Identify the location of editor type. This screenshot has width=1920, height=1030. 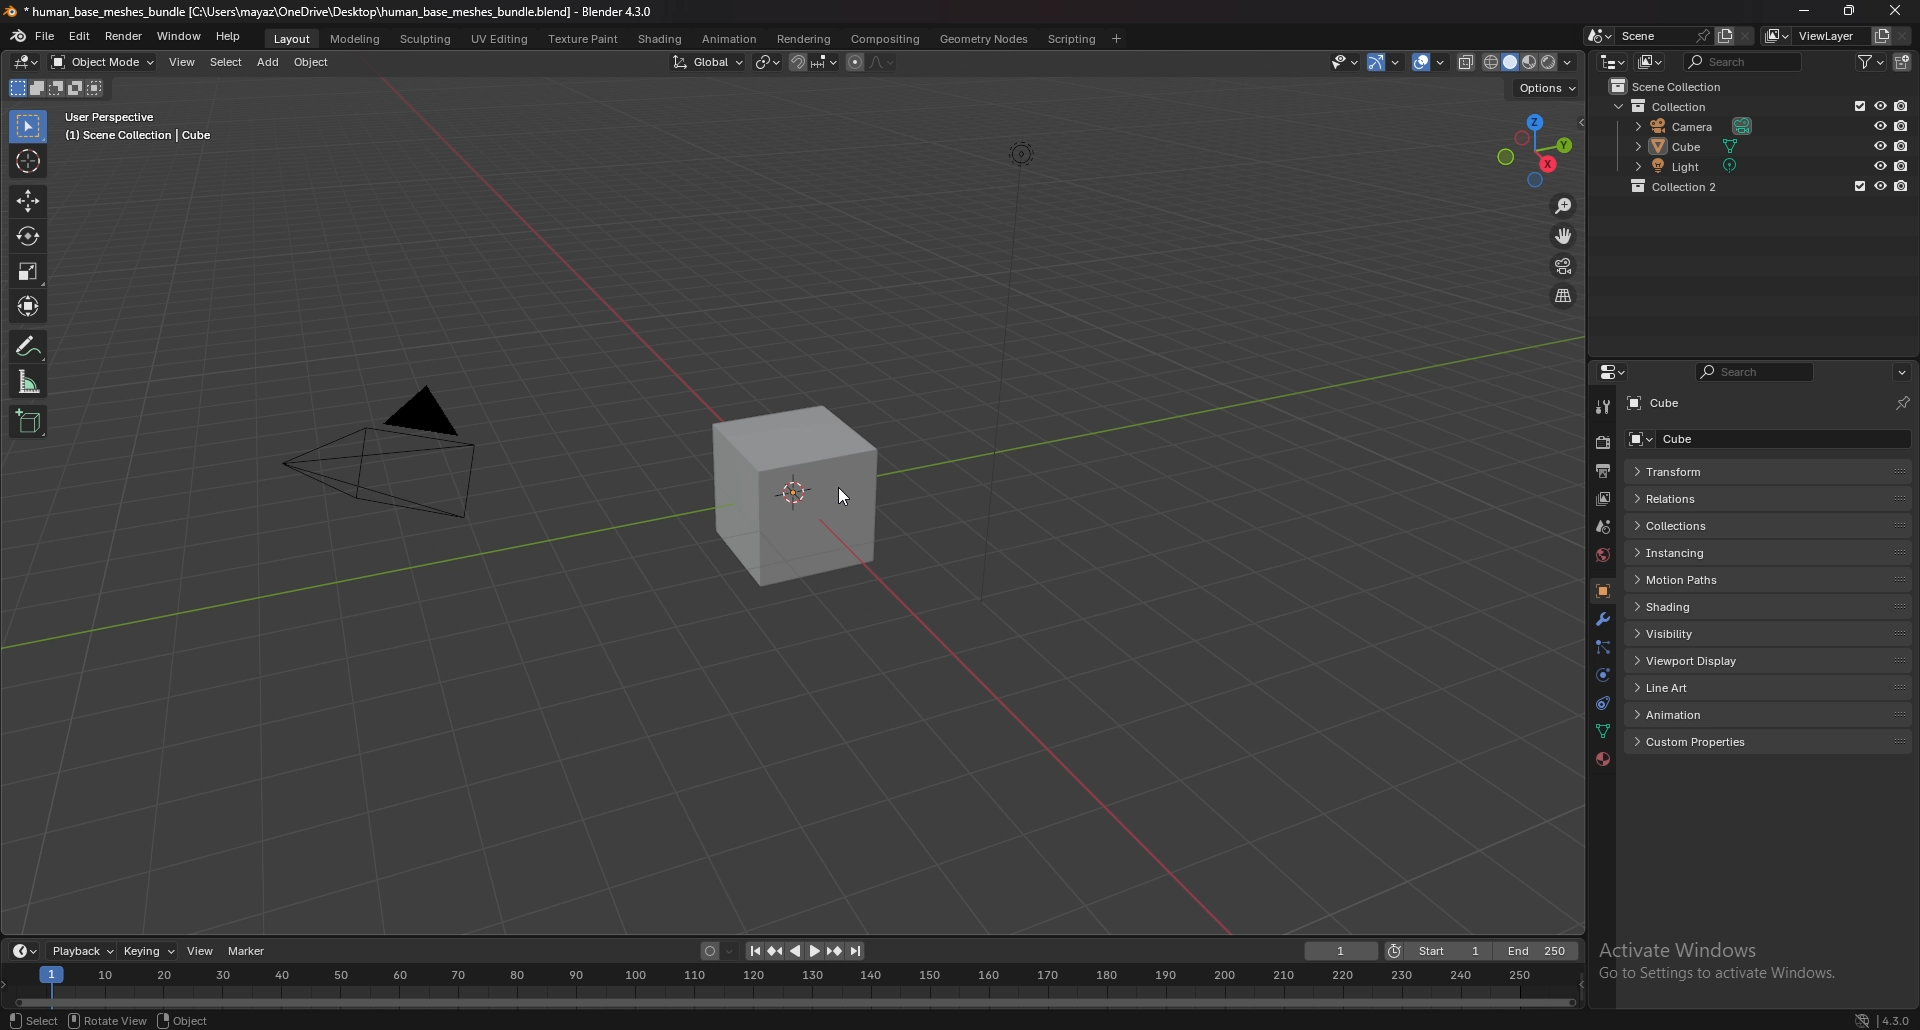
(28, 61).